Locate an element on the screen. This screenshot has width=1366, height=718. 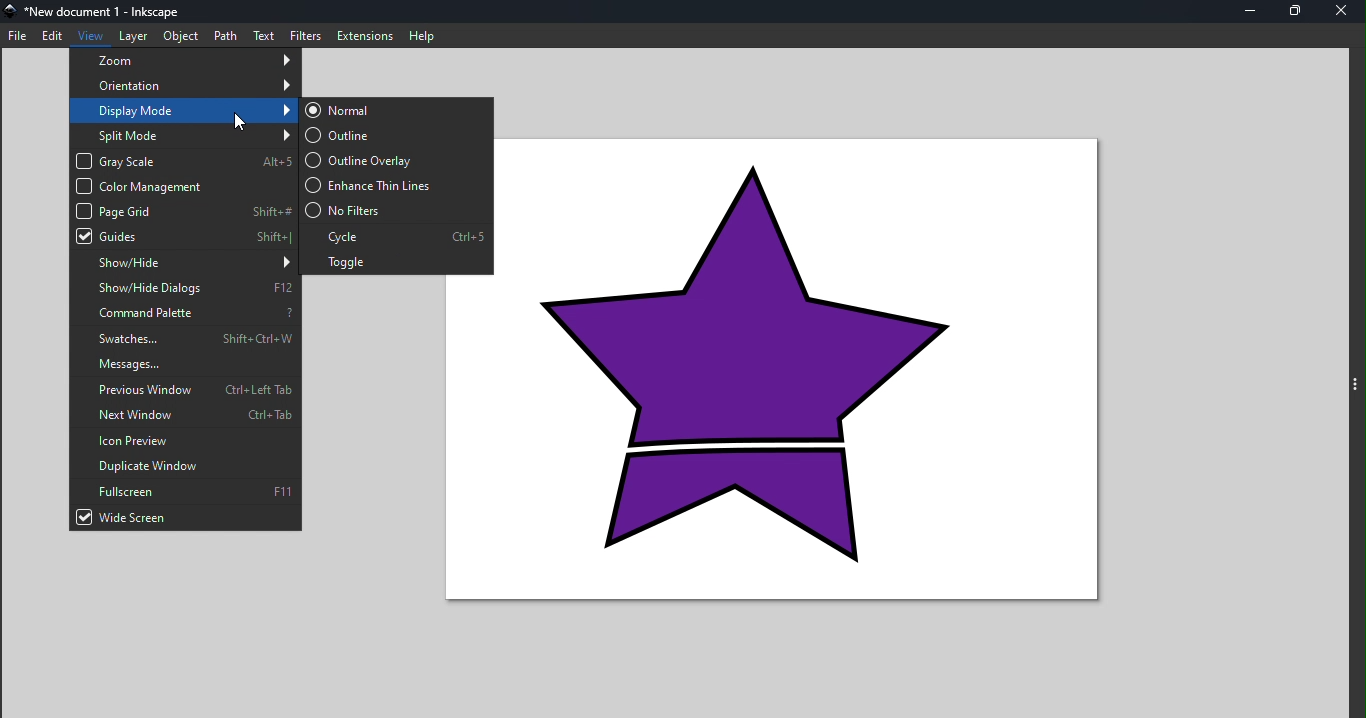
Maximize is located at coordinates (1297, 11).